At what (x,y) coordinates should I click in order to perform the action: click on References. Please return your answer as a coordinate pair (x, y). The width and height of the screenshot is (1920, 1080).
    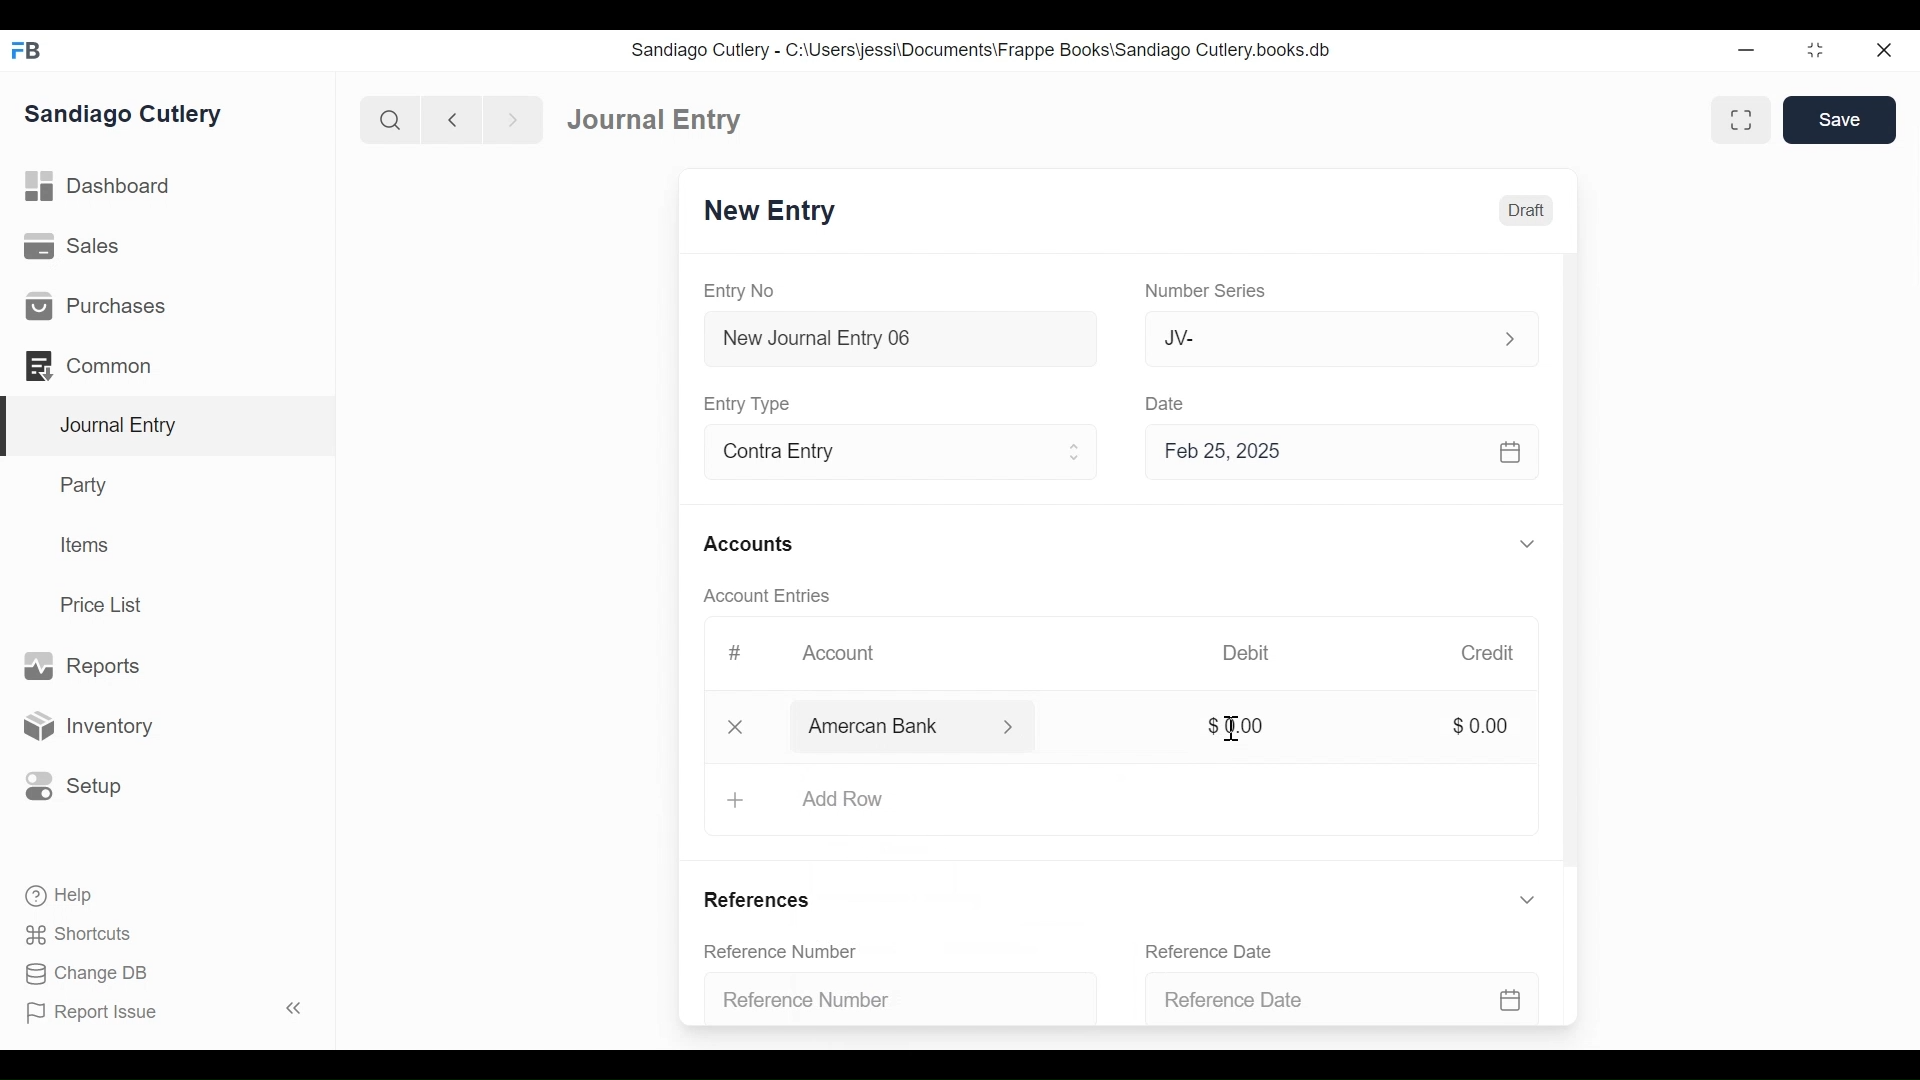
    Looking at the image, I should click on (765, 901).